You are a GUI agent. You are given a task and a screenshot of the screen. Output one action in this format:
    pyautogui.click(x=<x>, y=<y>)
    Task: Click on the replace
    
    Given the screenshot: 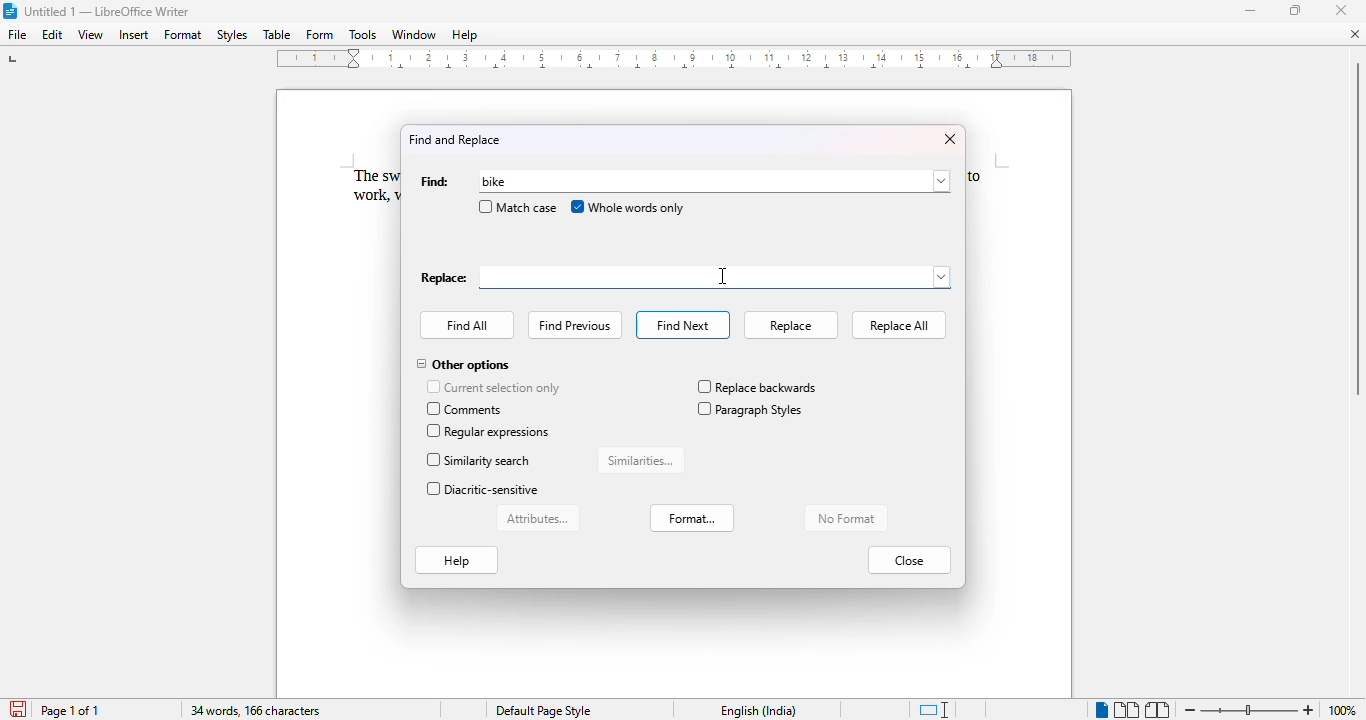 What is the action you would take?
    pyautogui.click(x=790, y=325)
    